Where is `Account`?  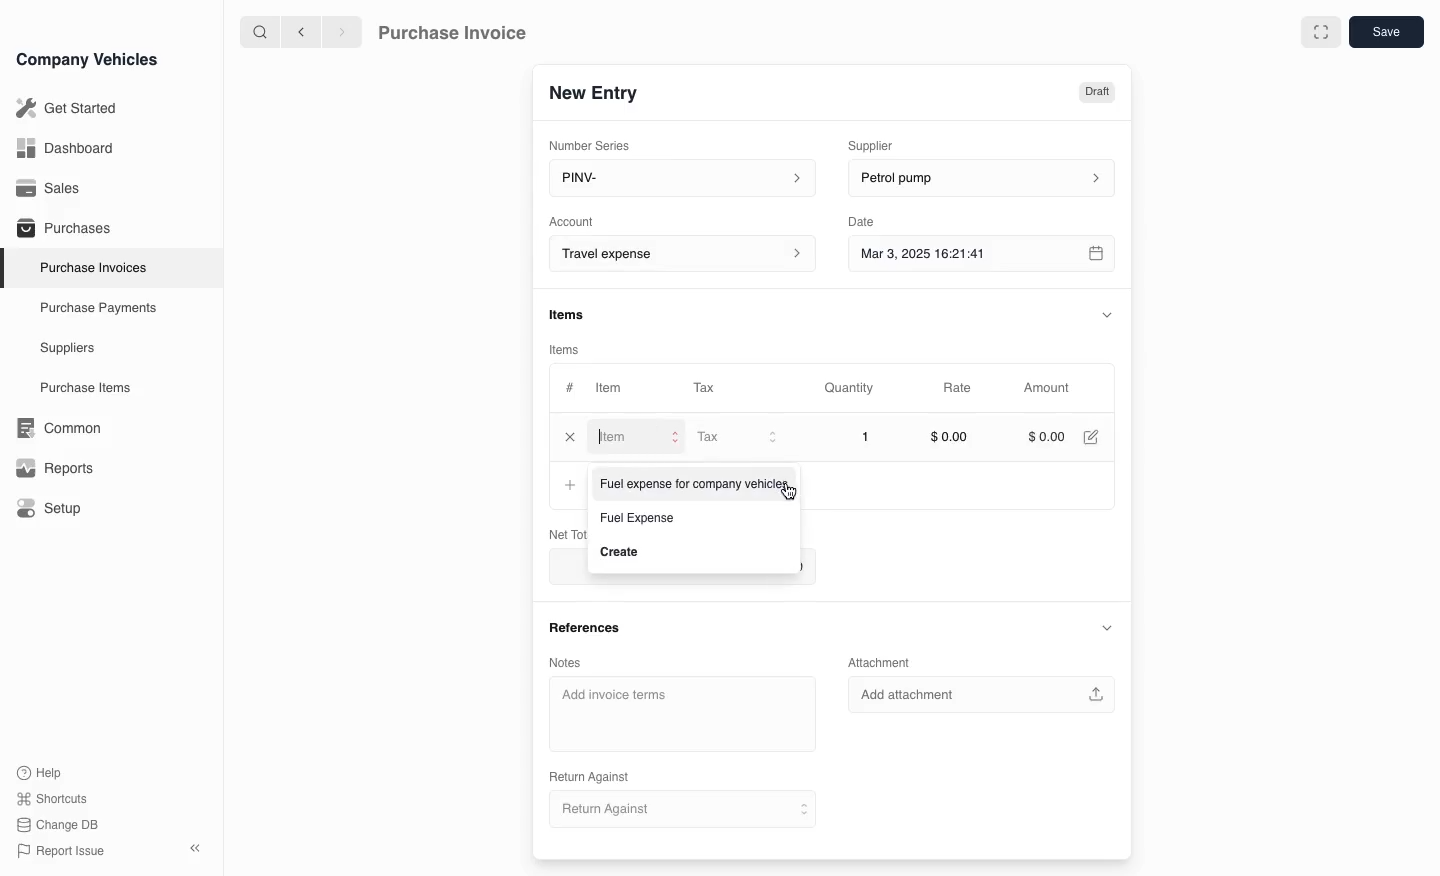 Account is located at coordinates (572, 220).